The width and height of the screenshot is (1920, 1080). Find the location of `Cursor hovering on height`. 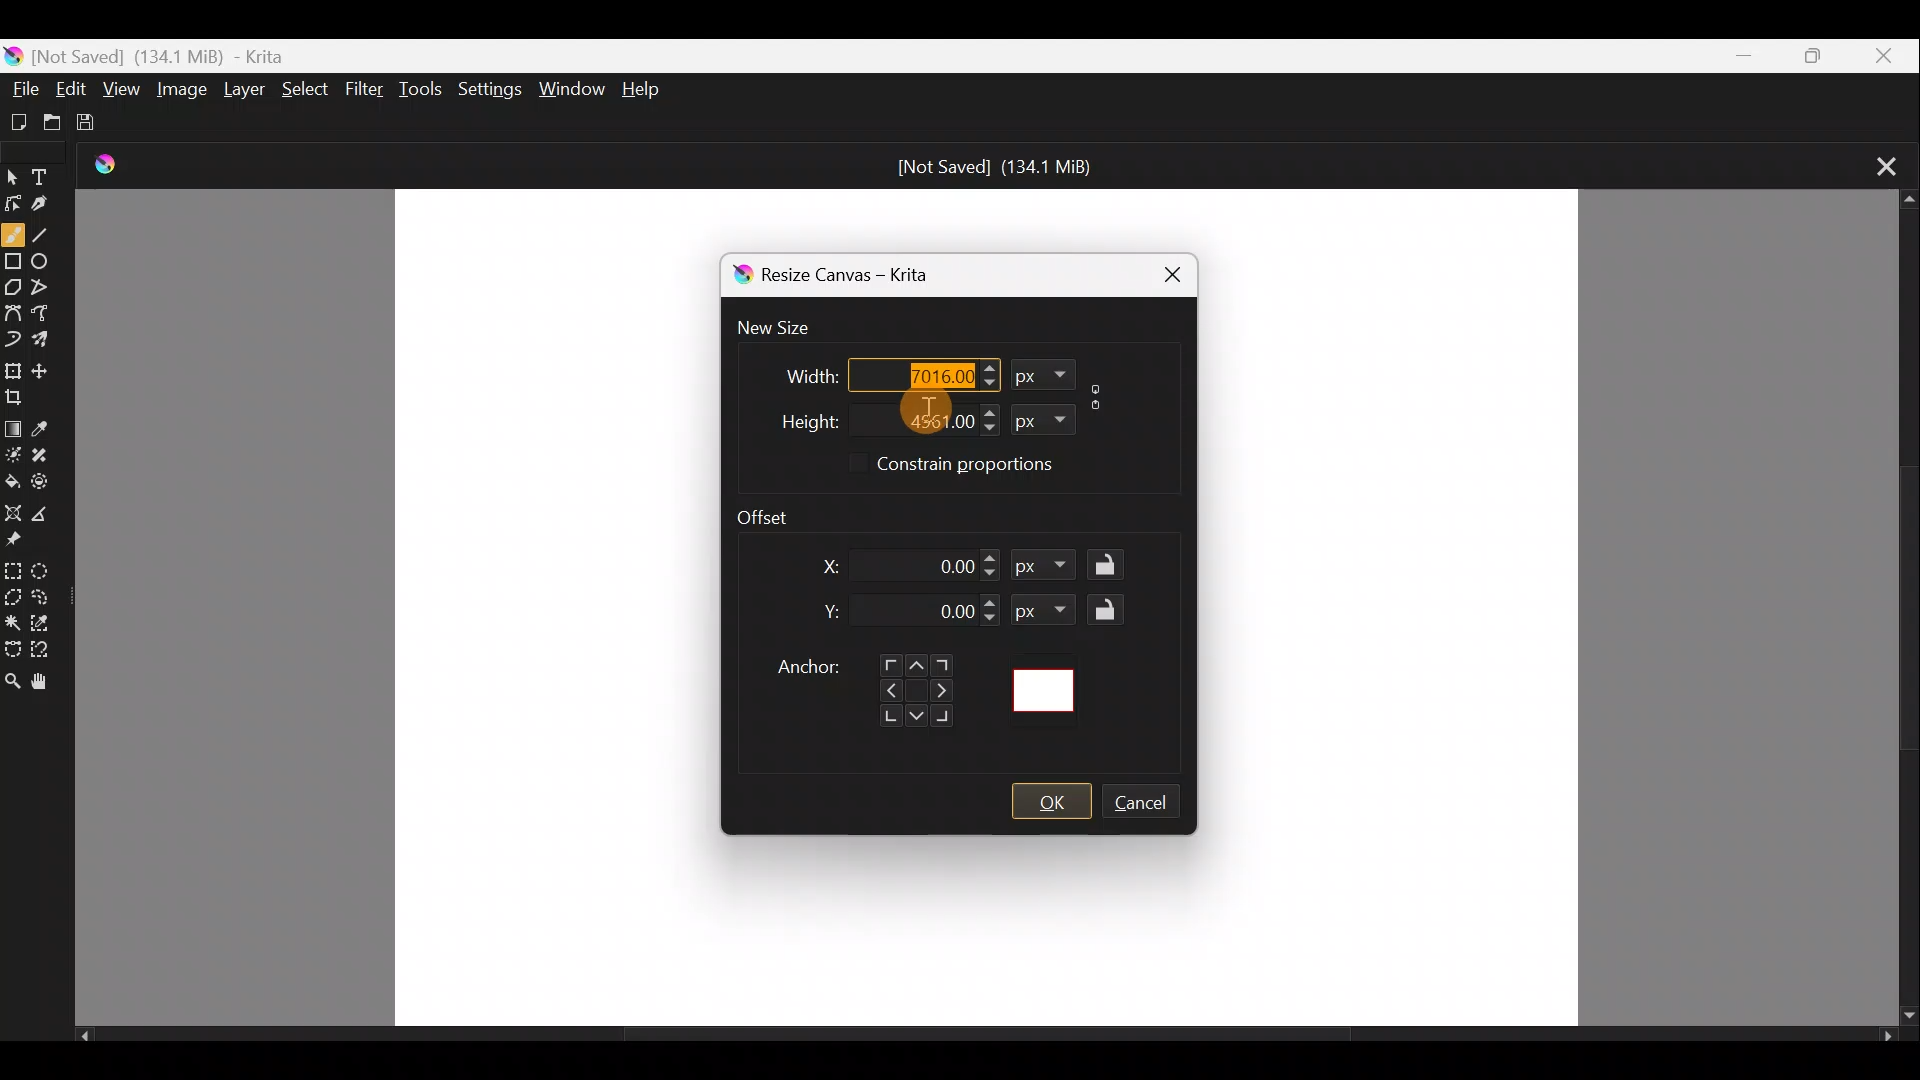

Cursor hovering on height is located at coordinates (922, 407).